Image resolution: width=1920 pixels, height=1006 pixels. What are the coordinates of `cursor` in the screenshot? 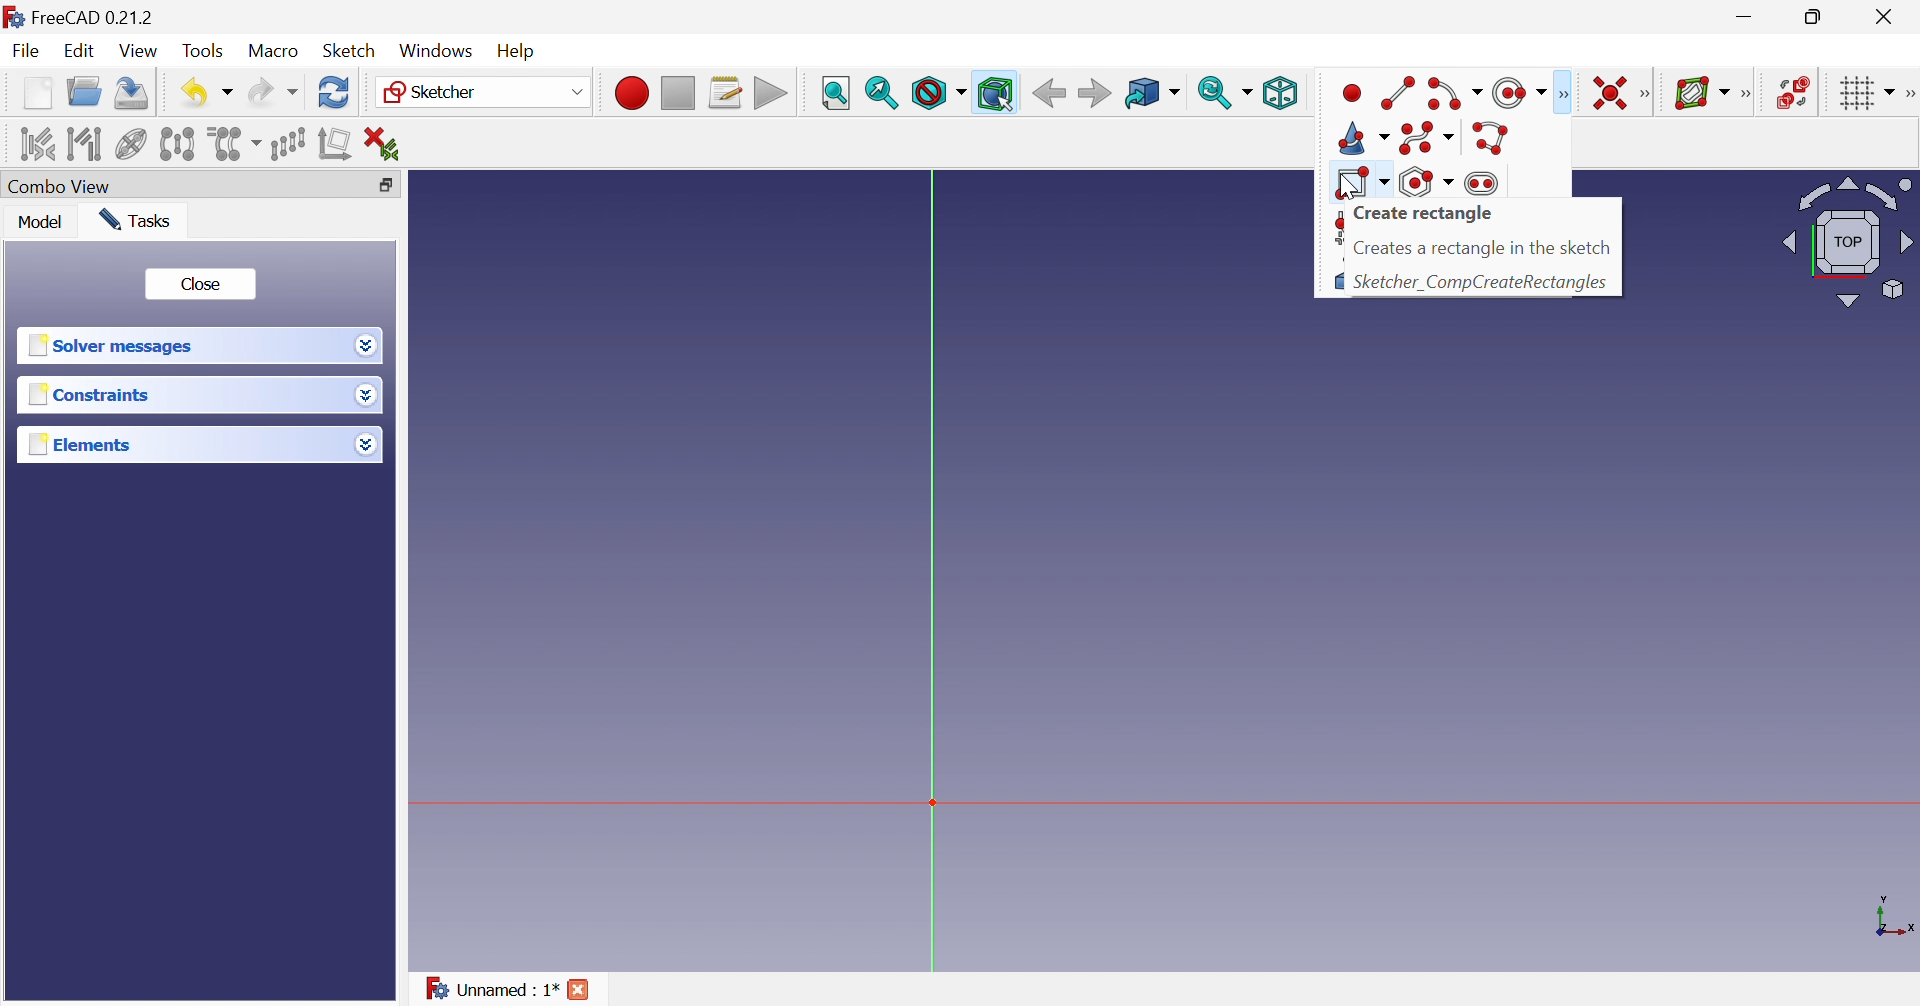 It's located at (1350, 187).